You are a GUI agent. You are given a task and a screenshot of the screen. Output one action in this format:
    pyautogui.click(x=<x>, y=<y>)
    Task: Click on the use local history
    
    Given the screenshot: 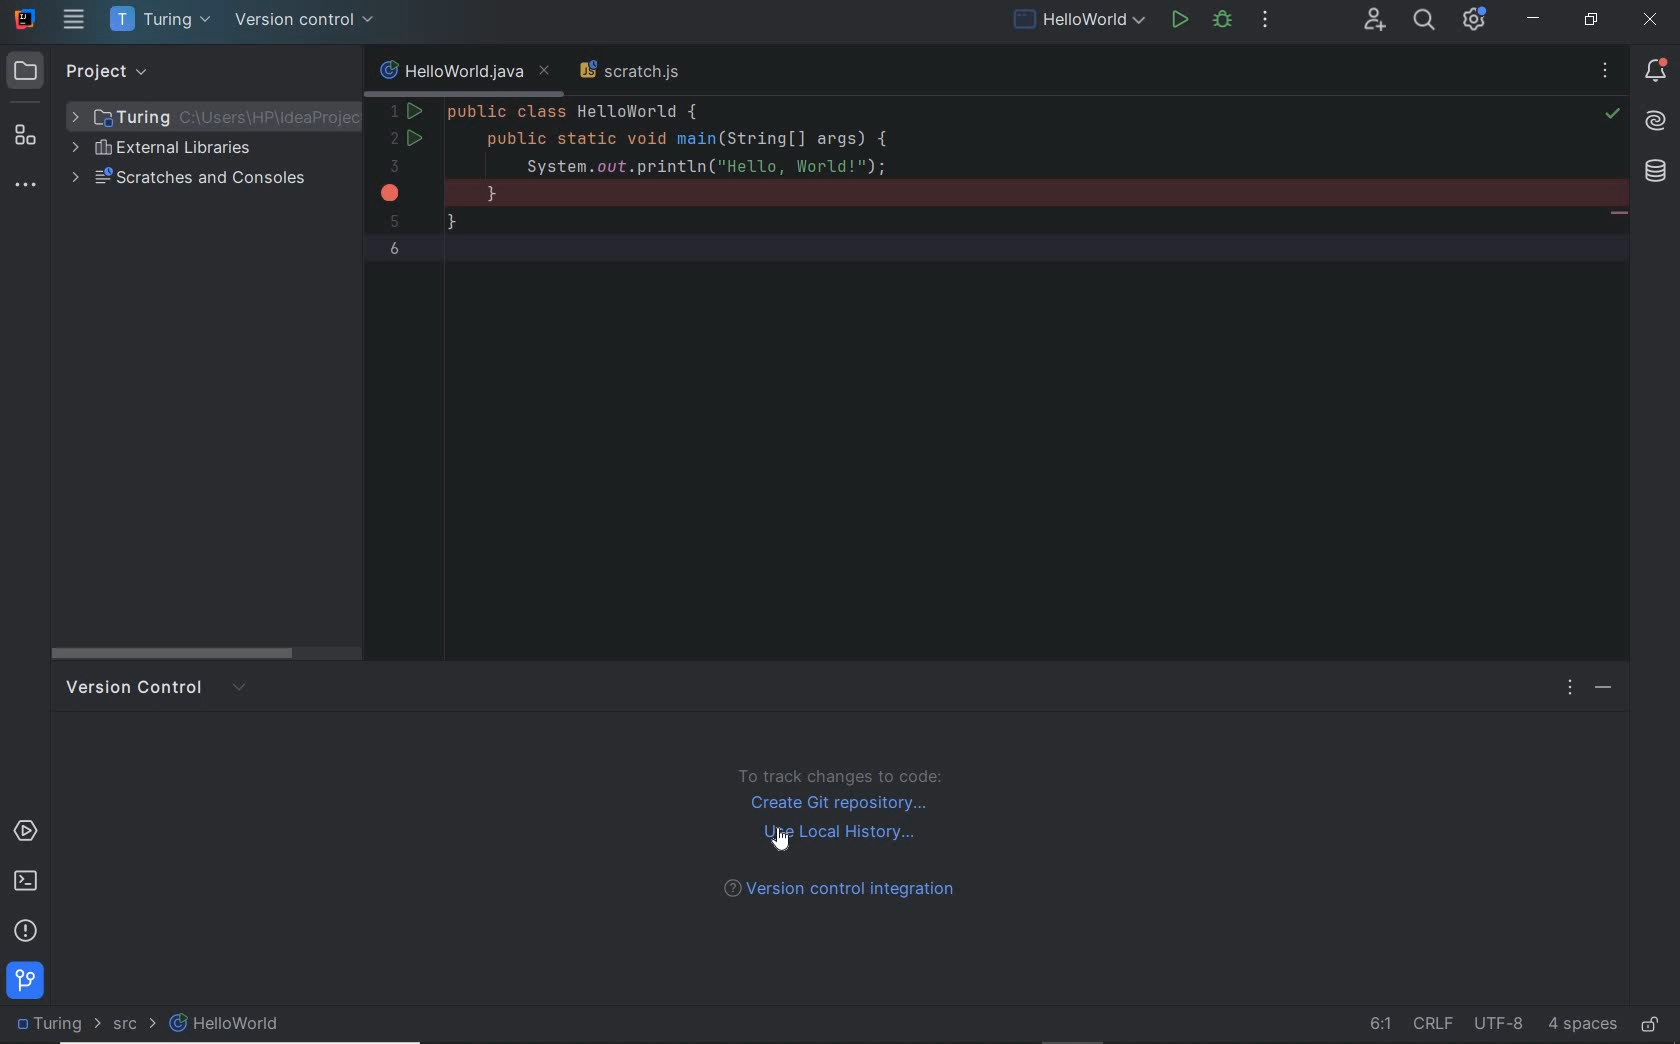 What is the action you would take?
    pyautogui.click(x=841, y=831)
    